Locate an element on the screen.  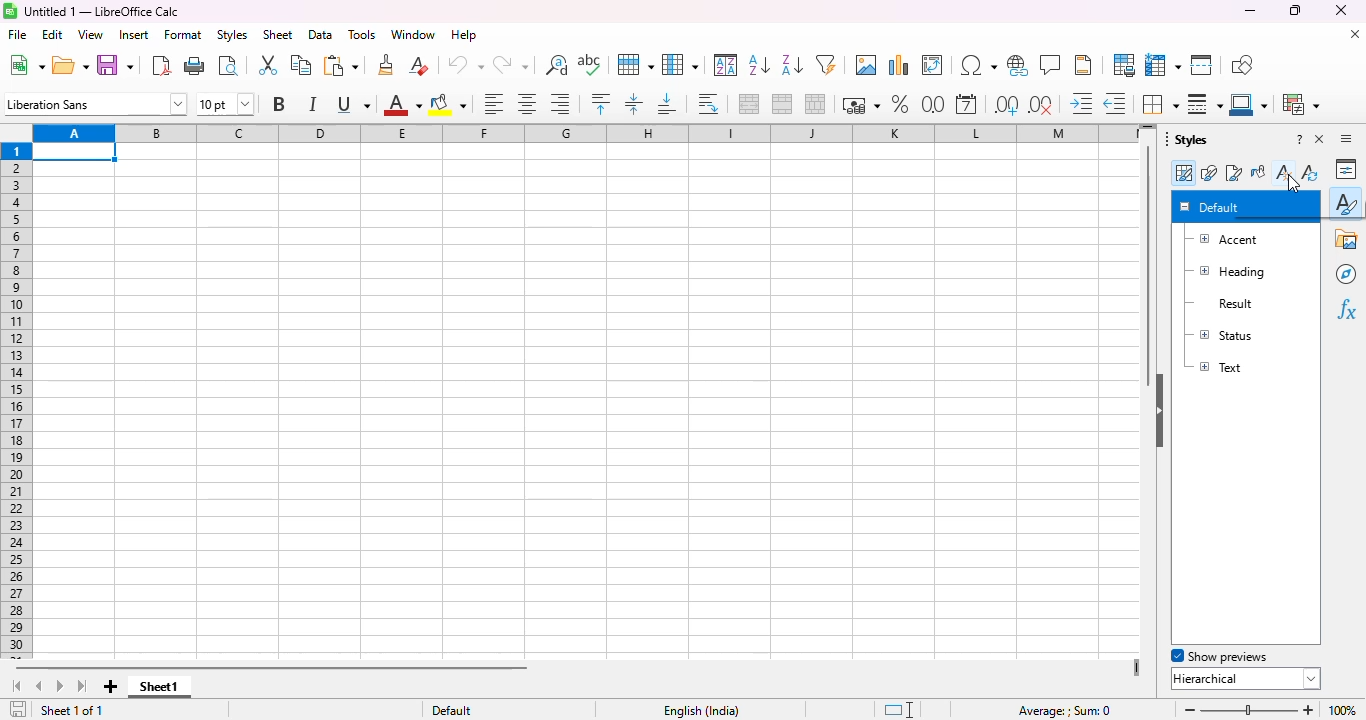
format as currency is located at coordinates (860, 104).